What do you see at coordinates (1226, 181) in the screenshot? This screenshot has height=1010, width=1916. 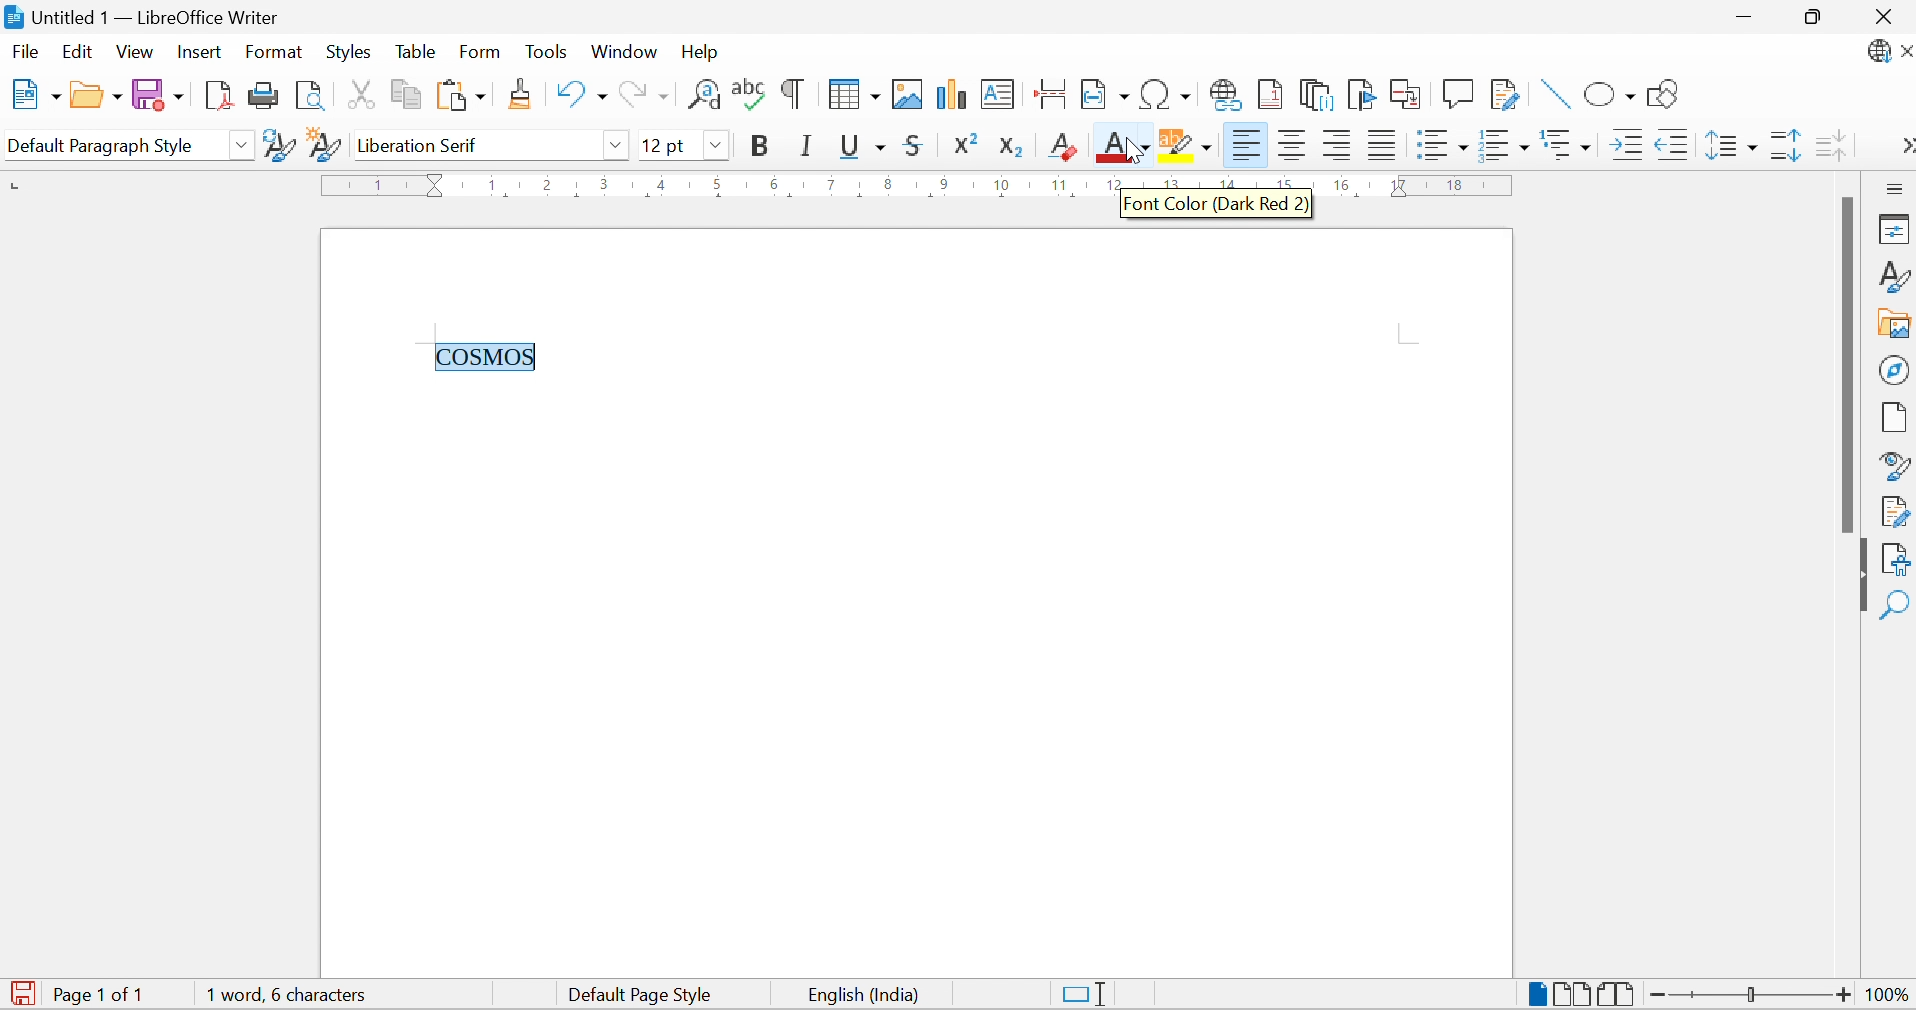 I see `14` at bounding box center [1226, 181].